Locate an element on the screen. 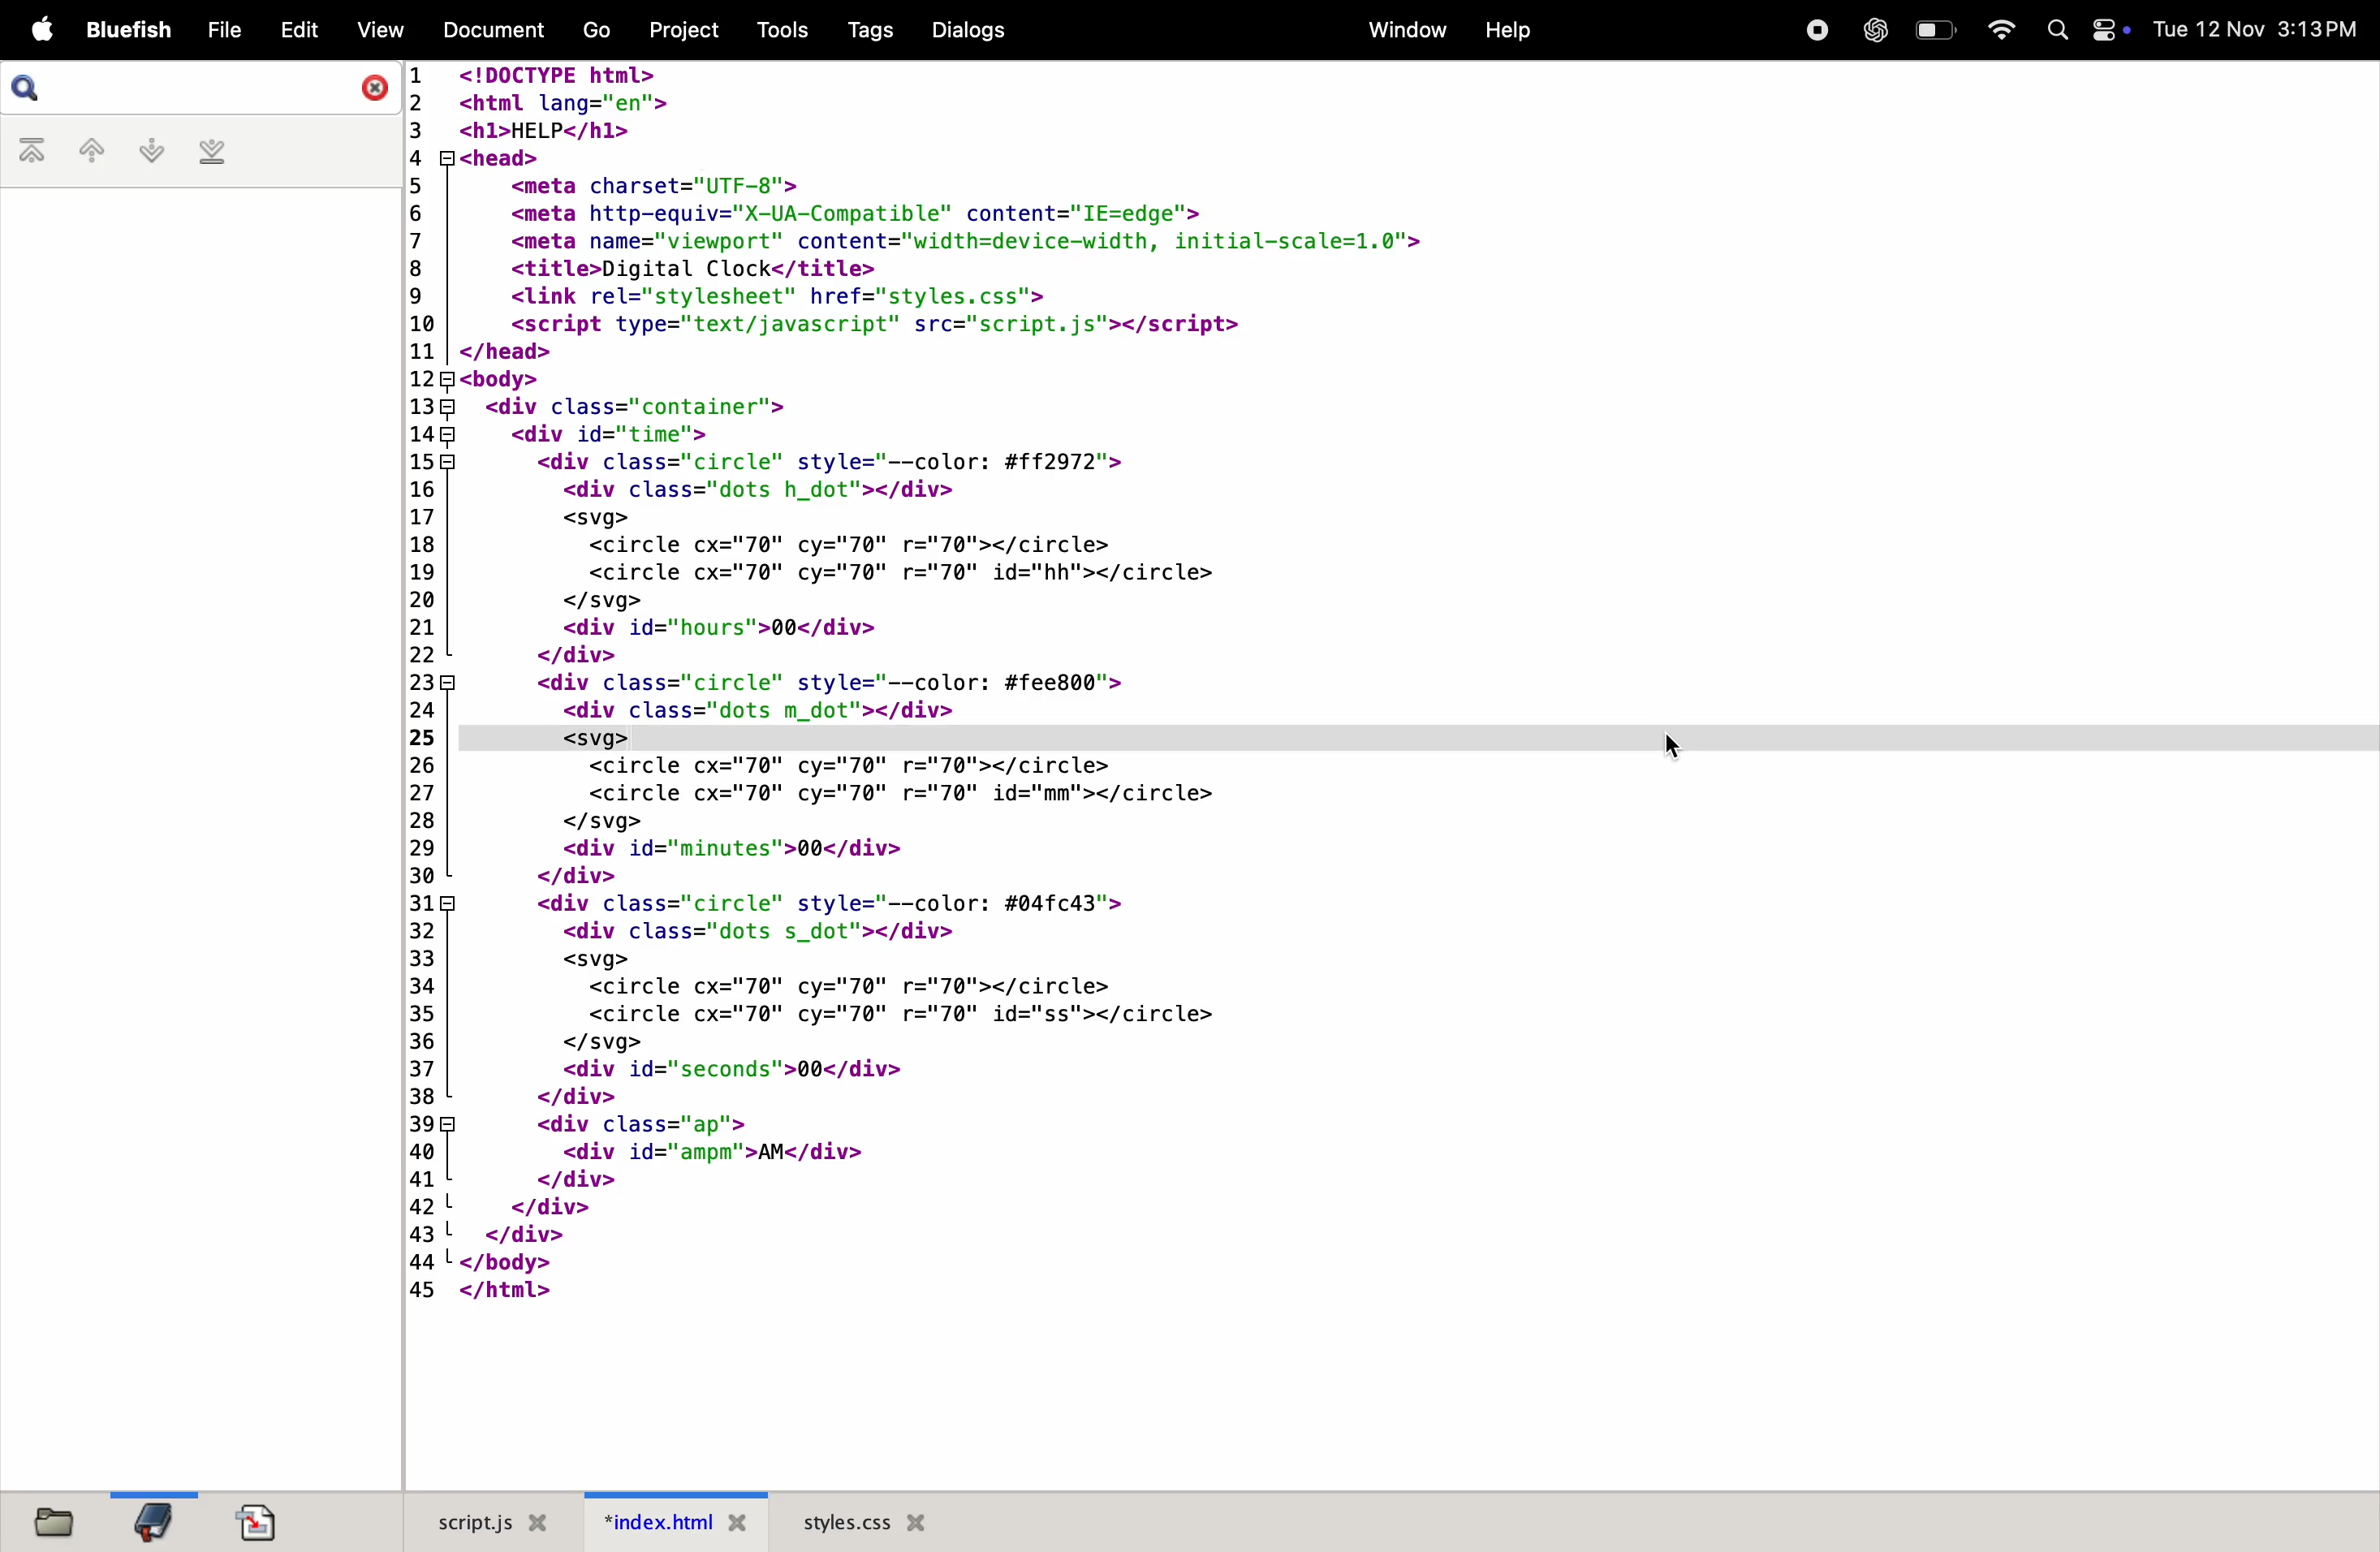 The image size is (2380, 1552). script.js is located at coordinates (481, 1522).